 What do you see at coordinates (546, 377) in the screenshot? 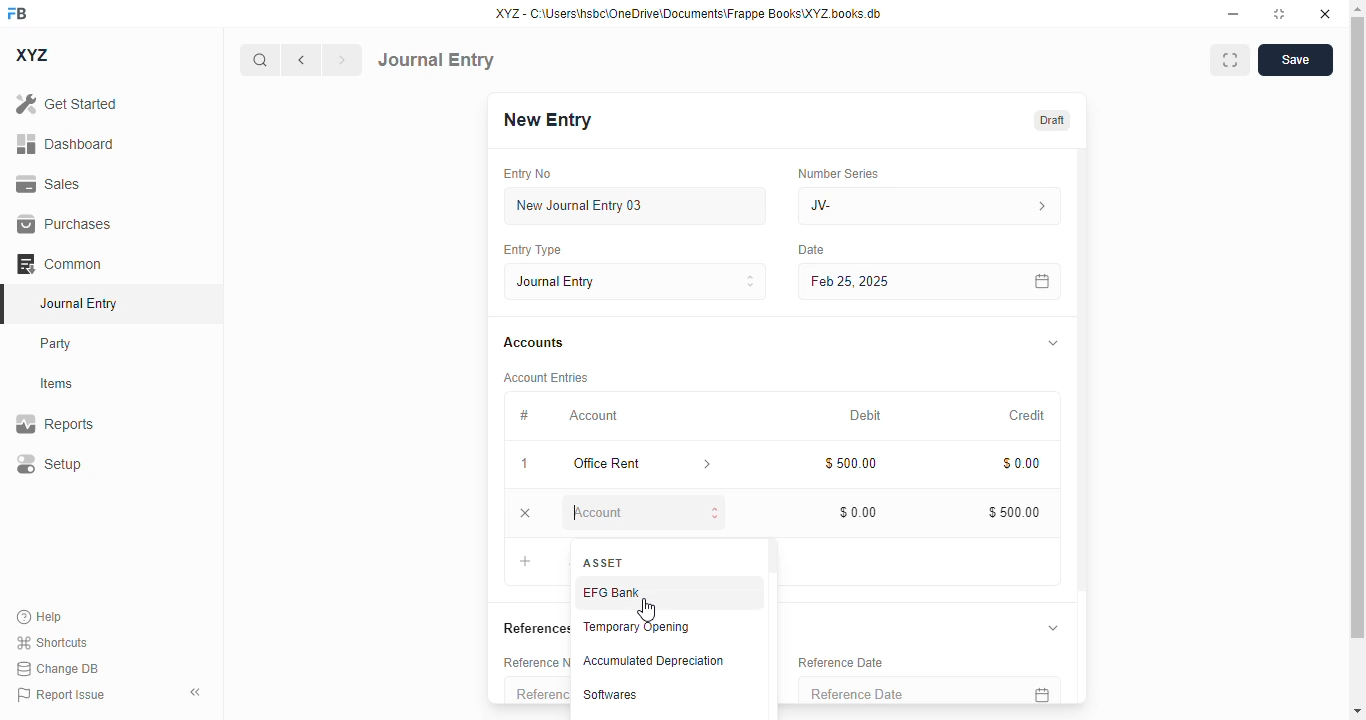
I see `account entries` at bounding box center [546, 377].